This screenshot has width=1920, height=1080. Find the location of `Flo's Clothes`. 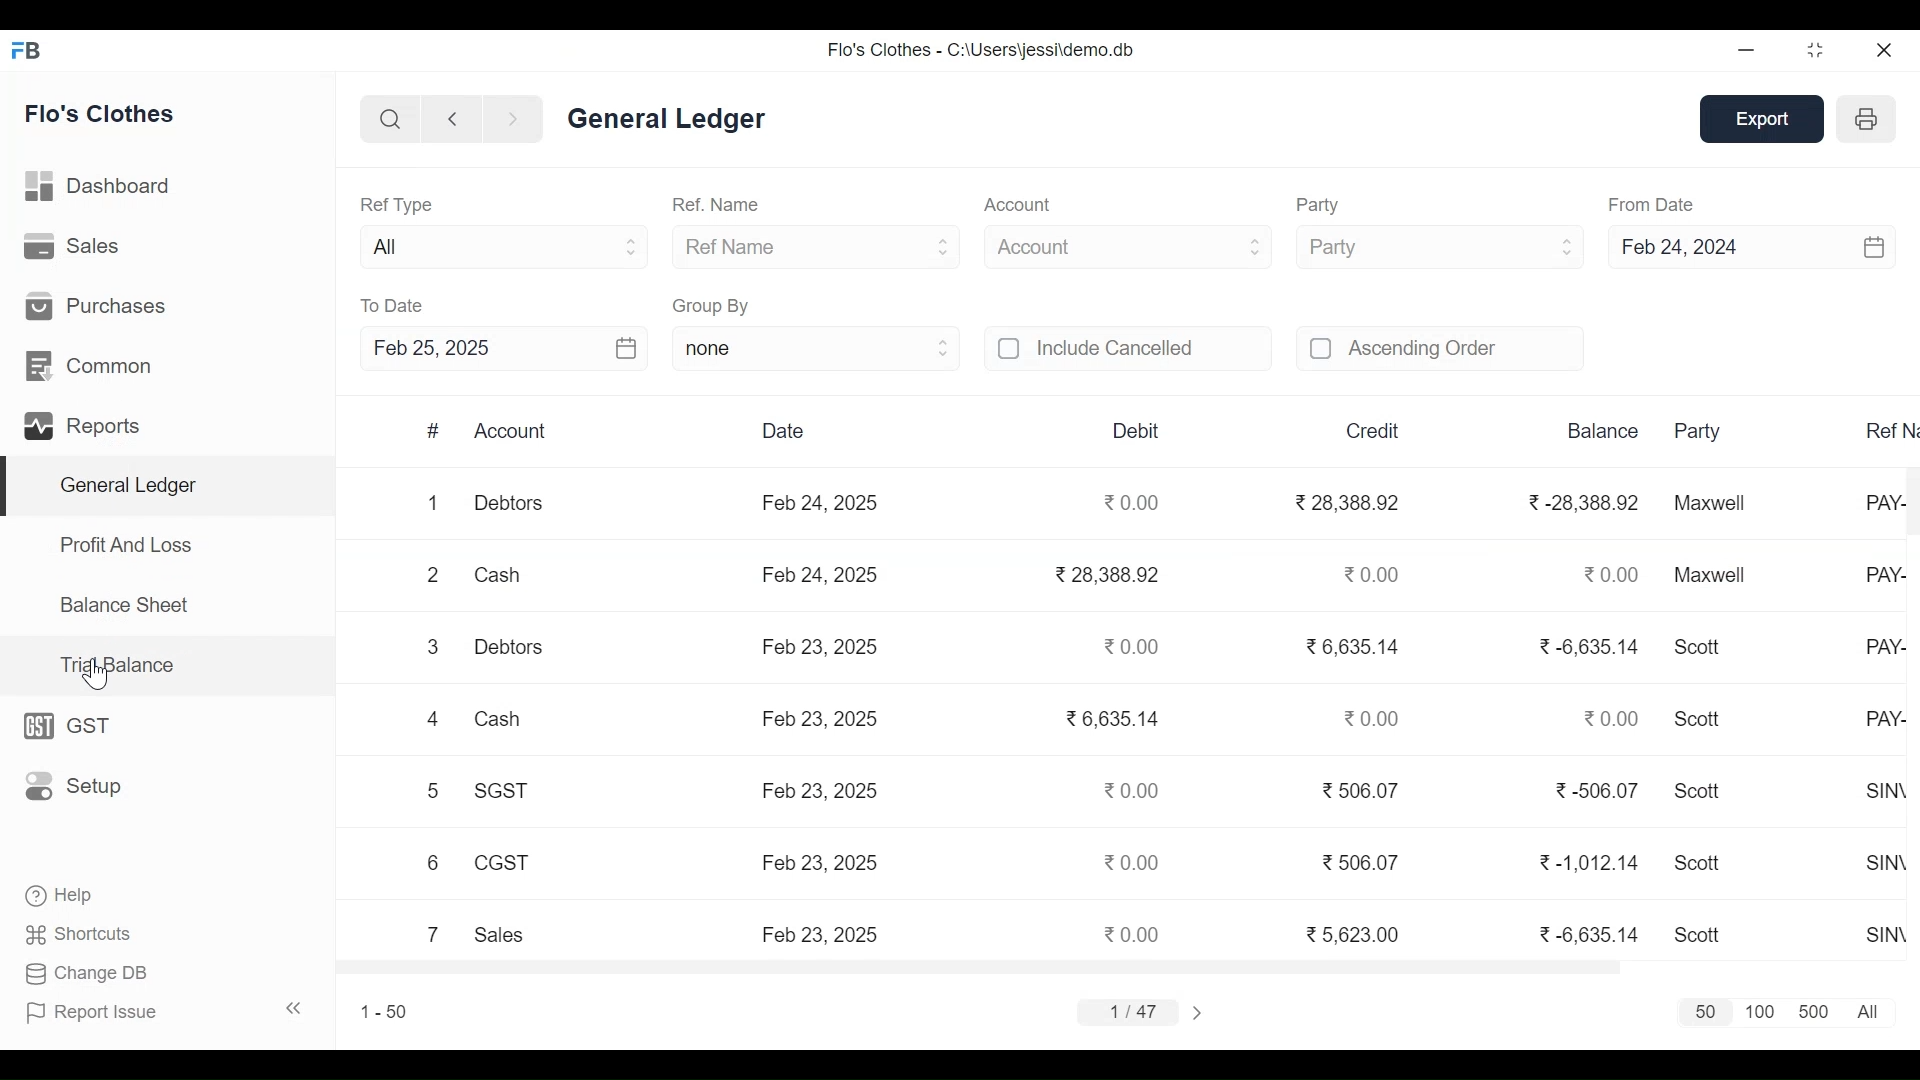

Flo's Clothes is located at coordinates (99, 114).